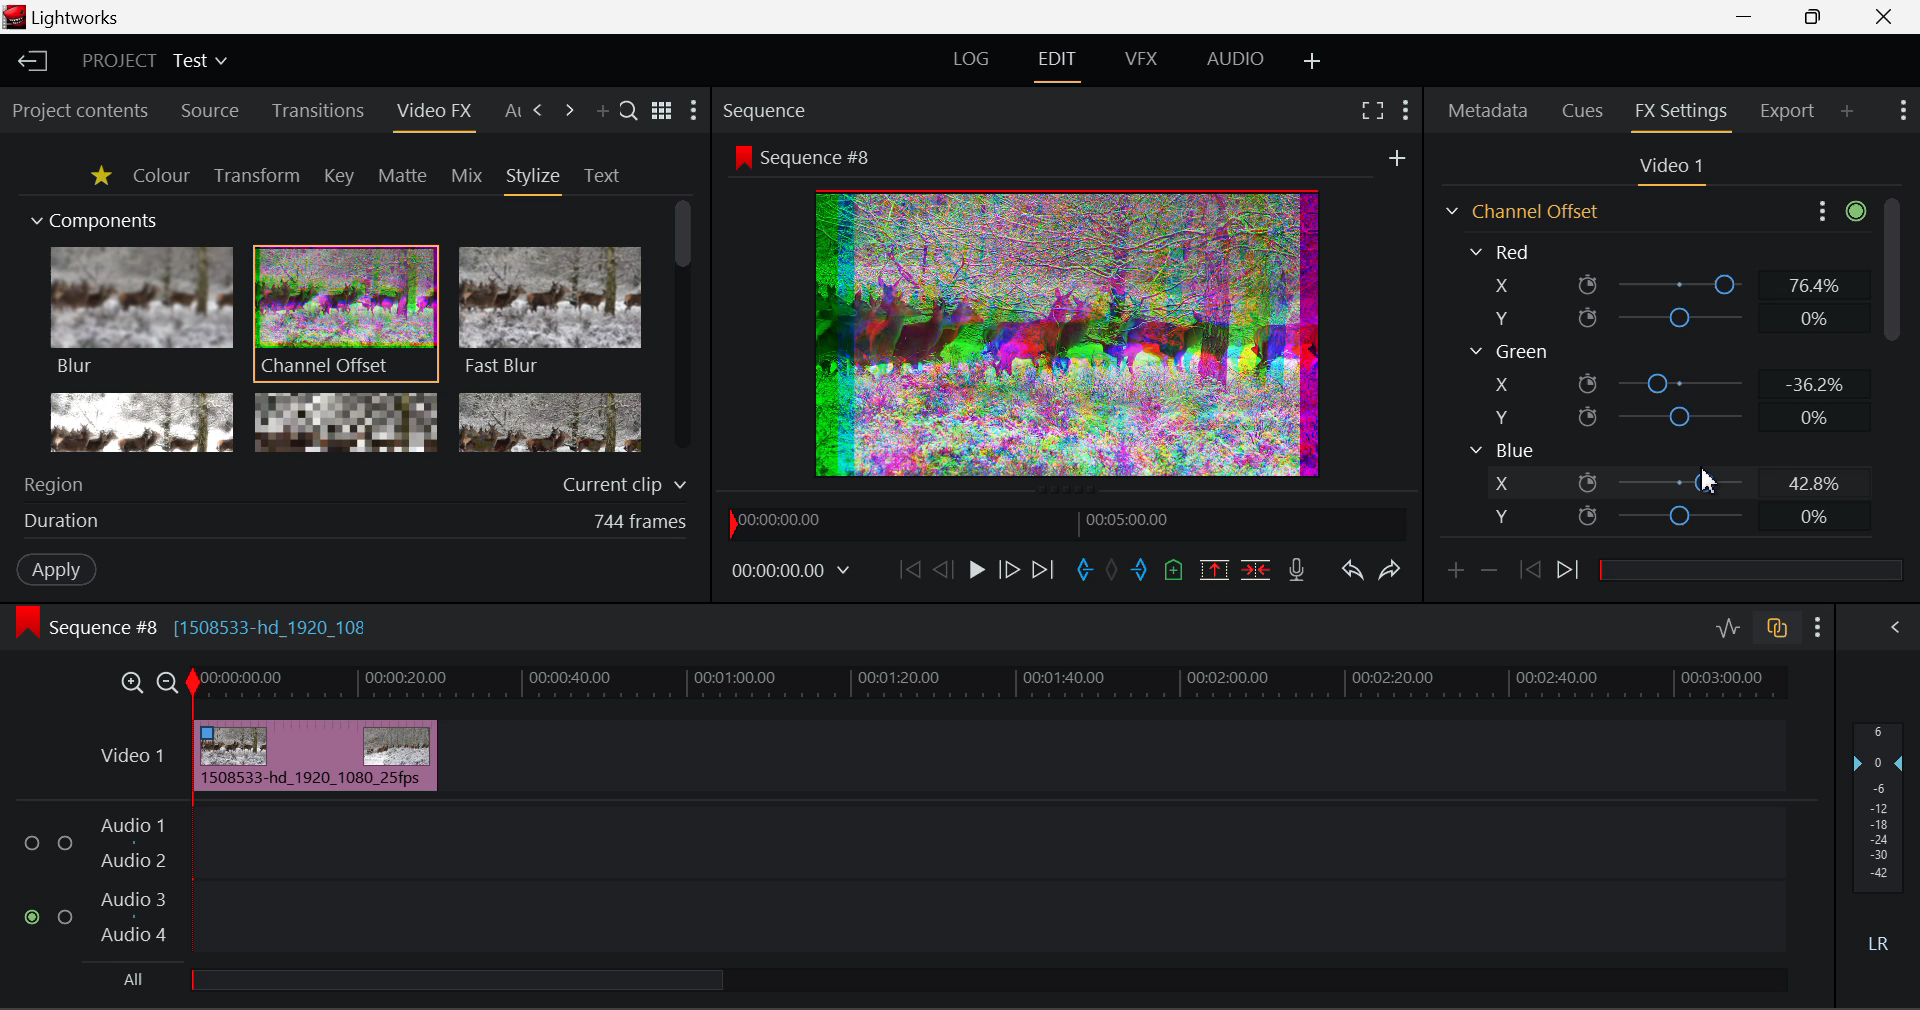 This screenshot has width=1920, height=1010. What do you see at coordinates (1175, 568) in the screenshot?
I see `Mark Cue` at bounding box center [1175, 568].